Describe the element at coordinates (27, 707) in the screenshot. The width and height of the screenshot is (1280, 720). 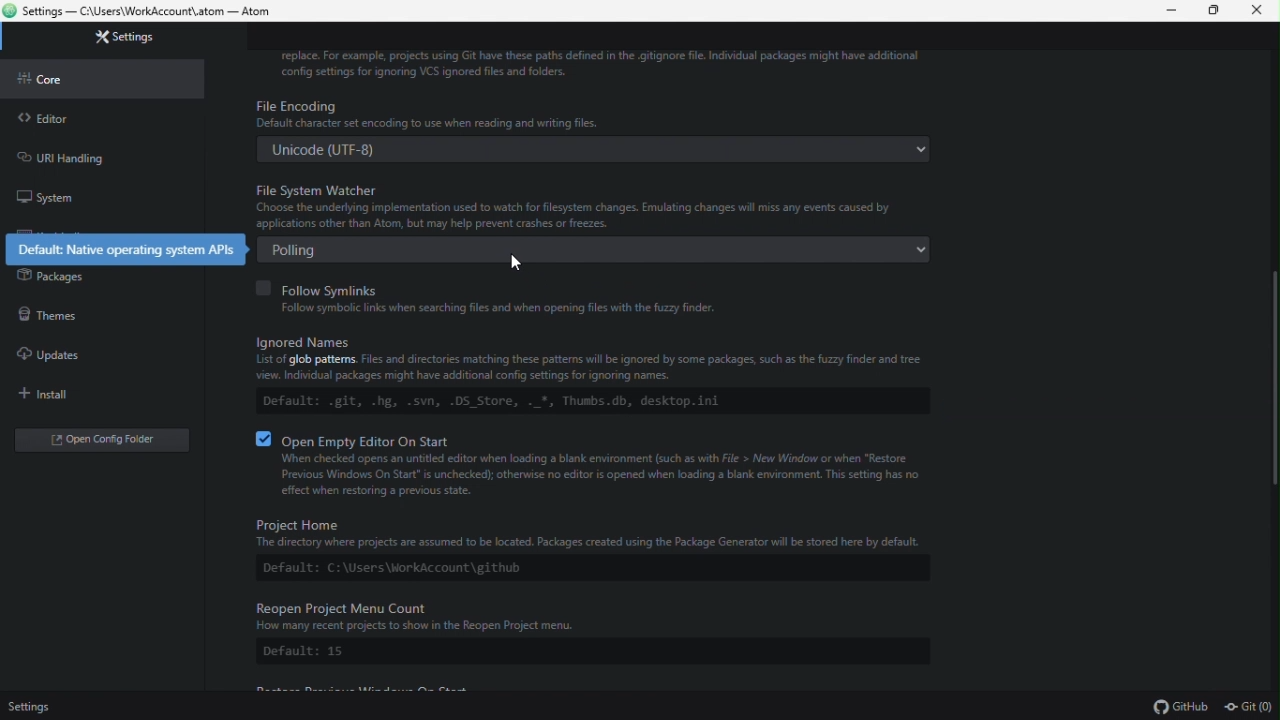
I see `setings` at that location.